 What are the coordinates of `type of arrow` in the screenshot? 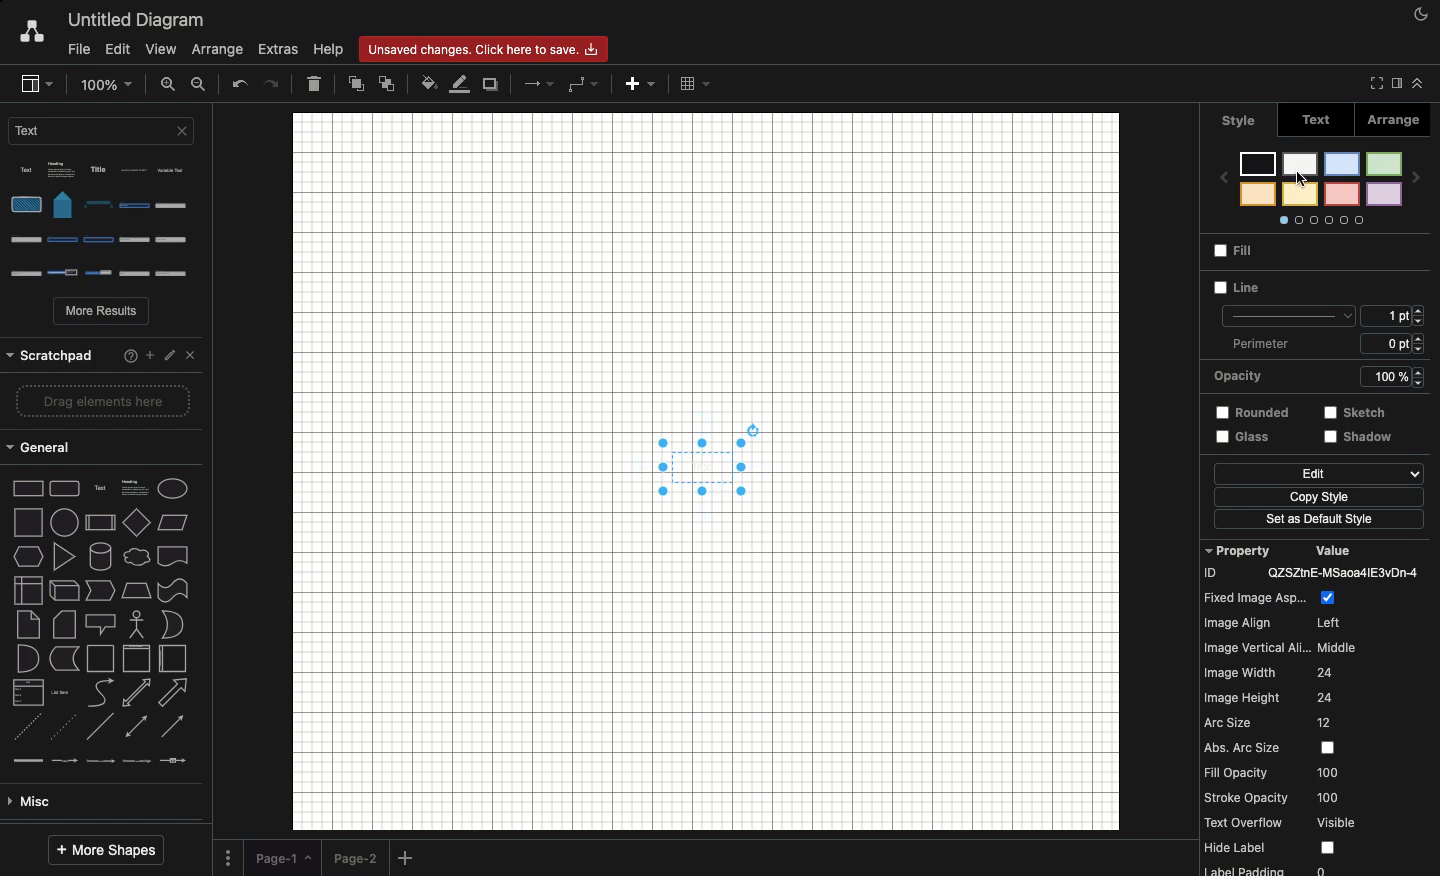 It's located at (107, 559).